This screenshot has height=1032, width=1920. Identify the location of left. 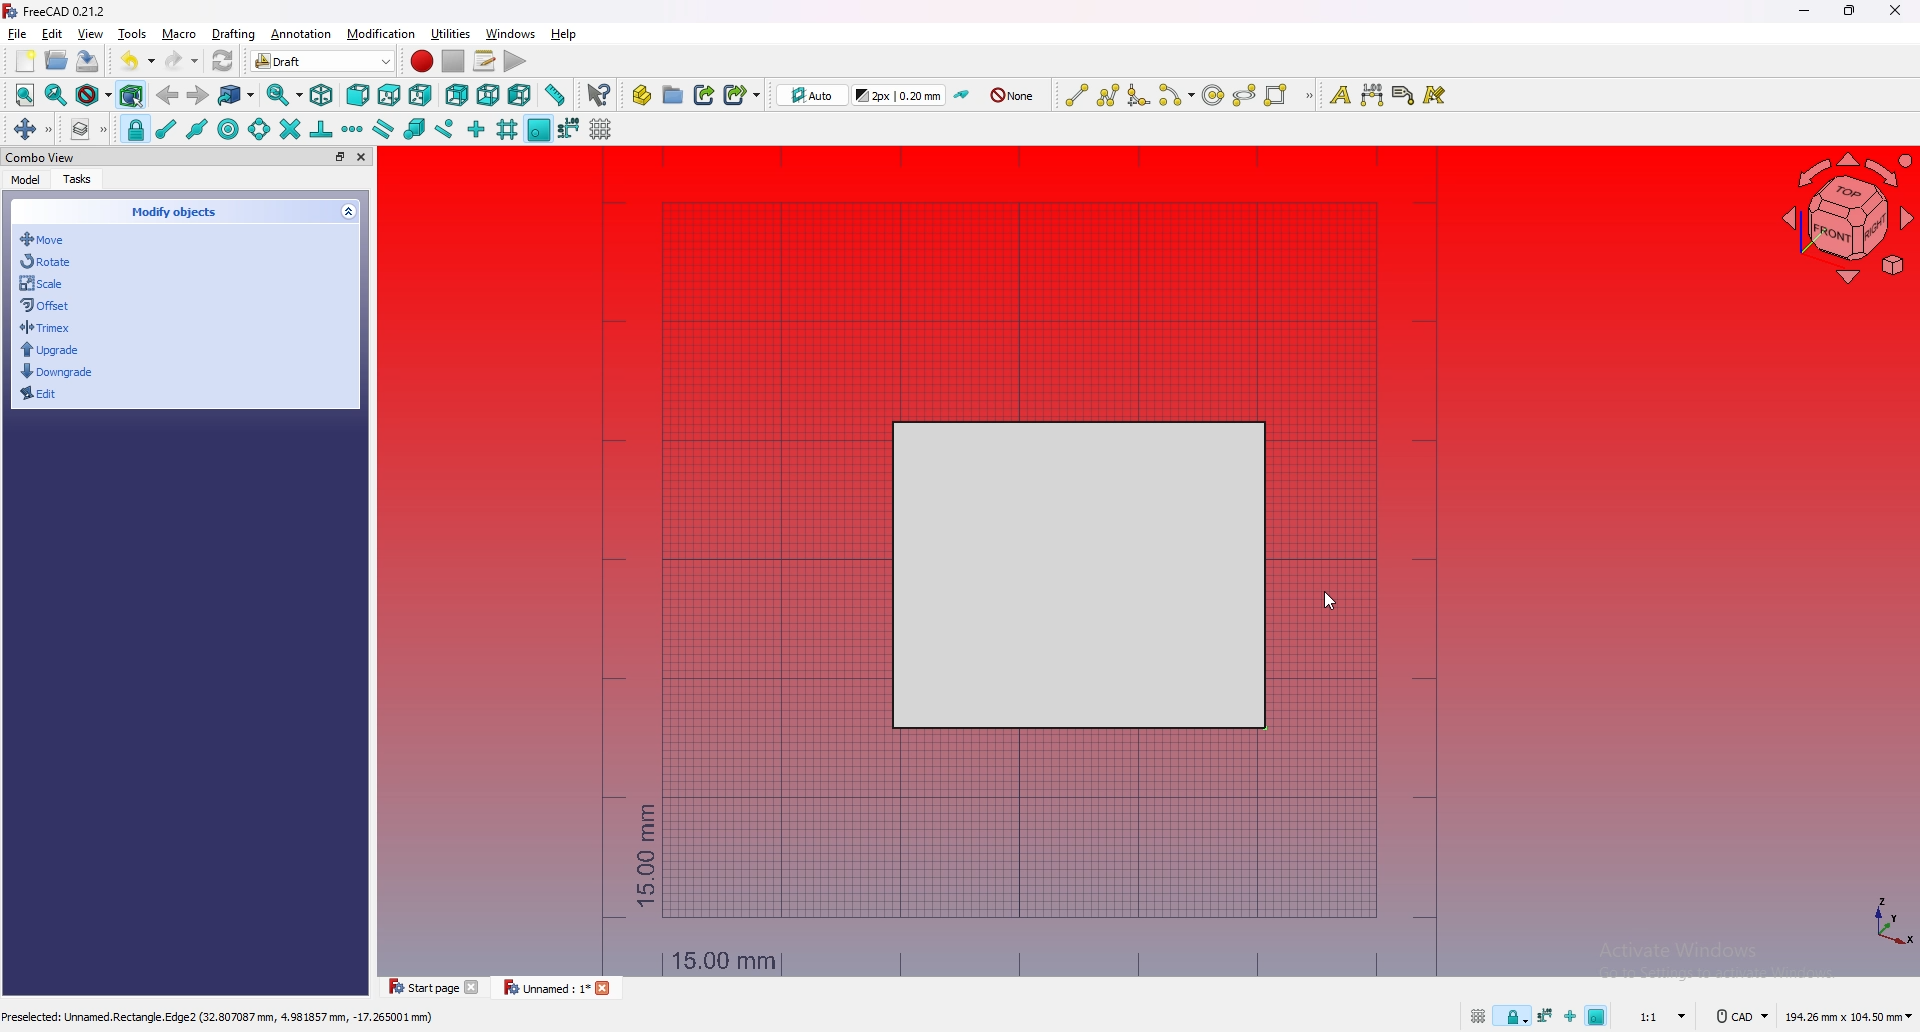
(519, 96).